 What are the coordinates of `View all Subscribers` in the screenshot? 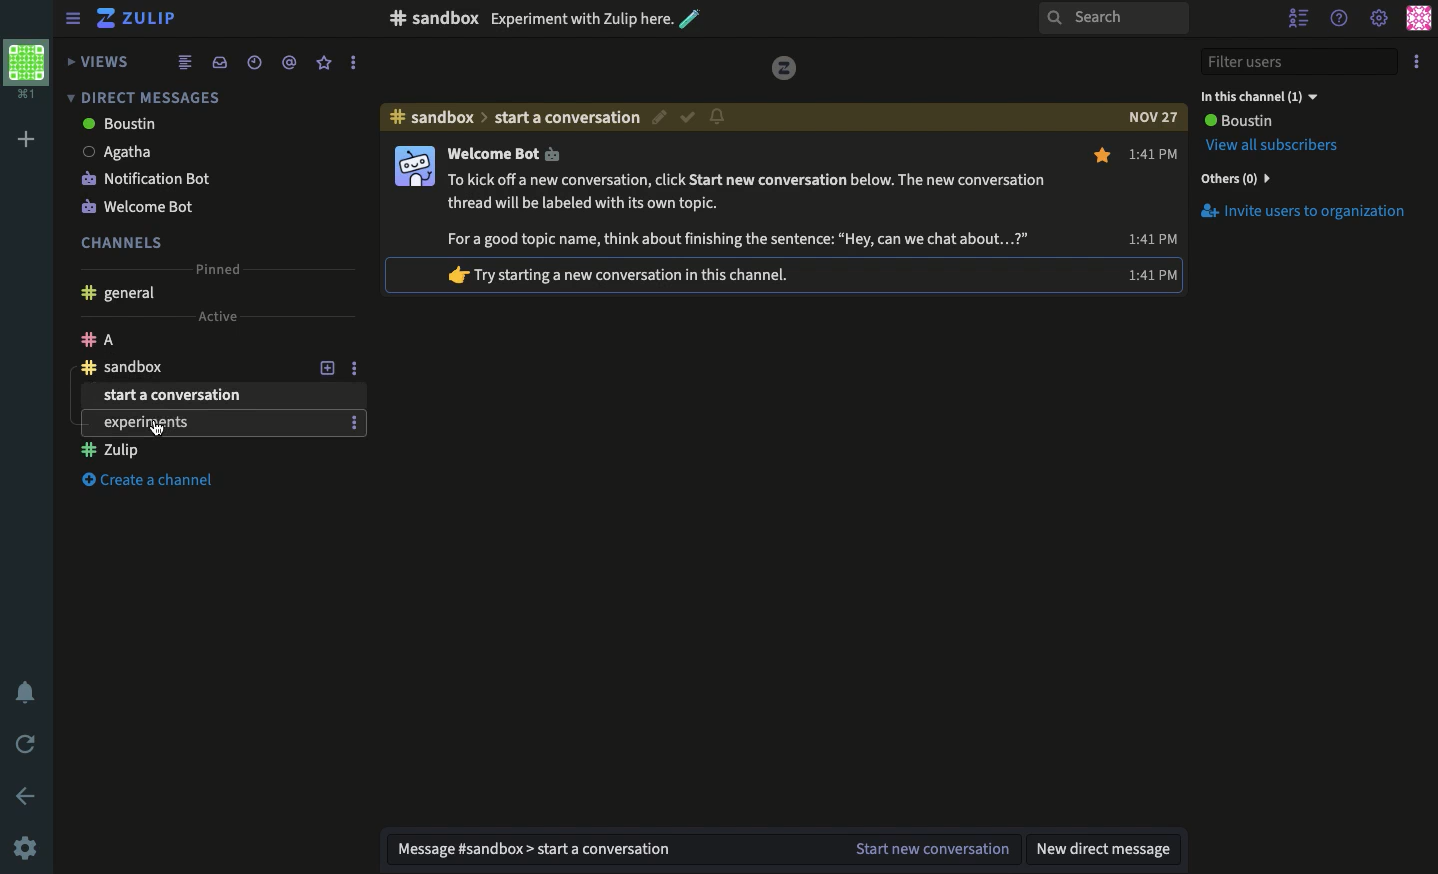 It's located at (1276, 145).